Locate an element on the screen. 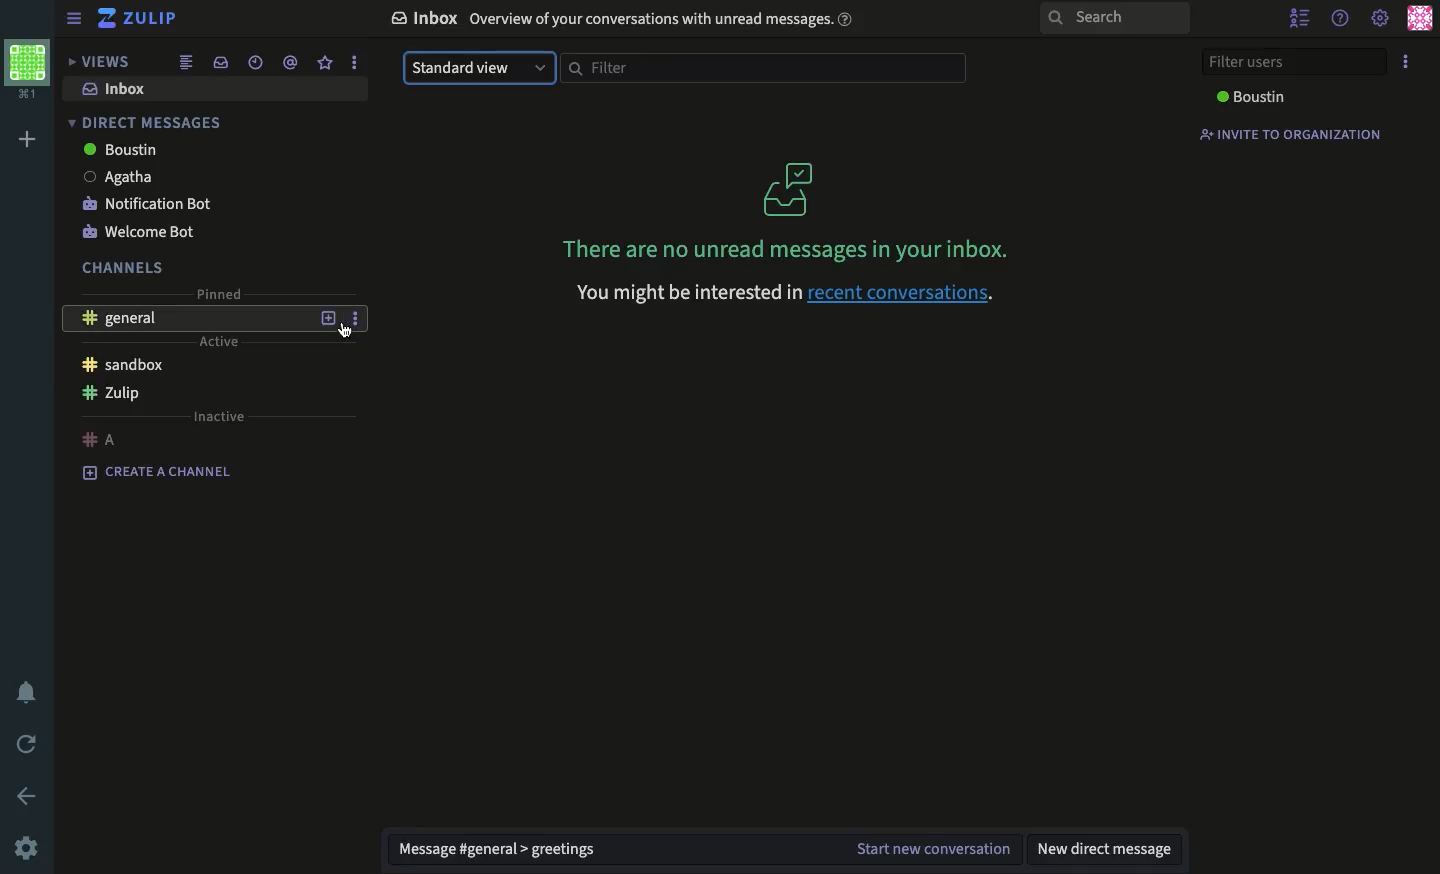 Image resolution: width=1440 pixels, height=874 pixels. welcome bot is located at coordinates (139, 230).